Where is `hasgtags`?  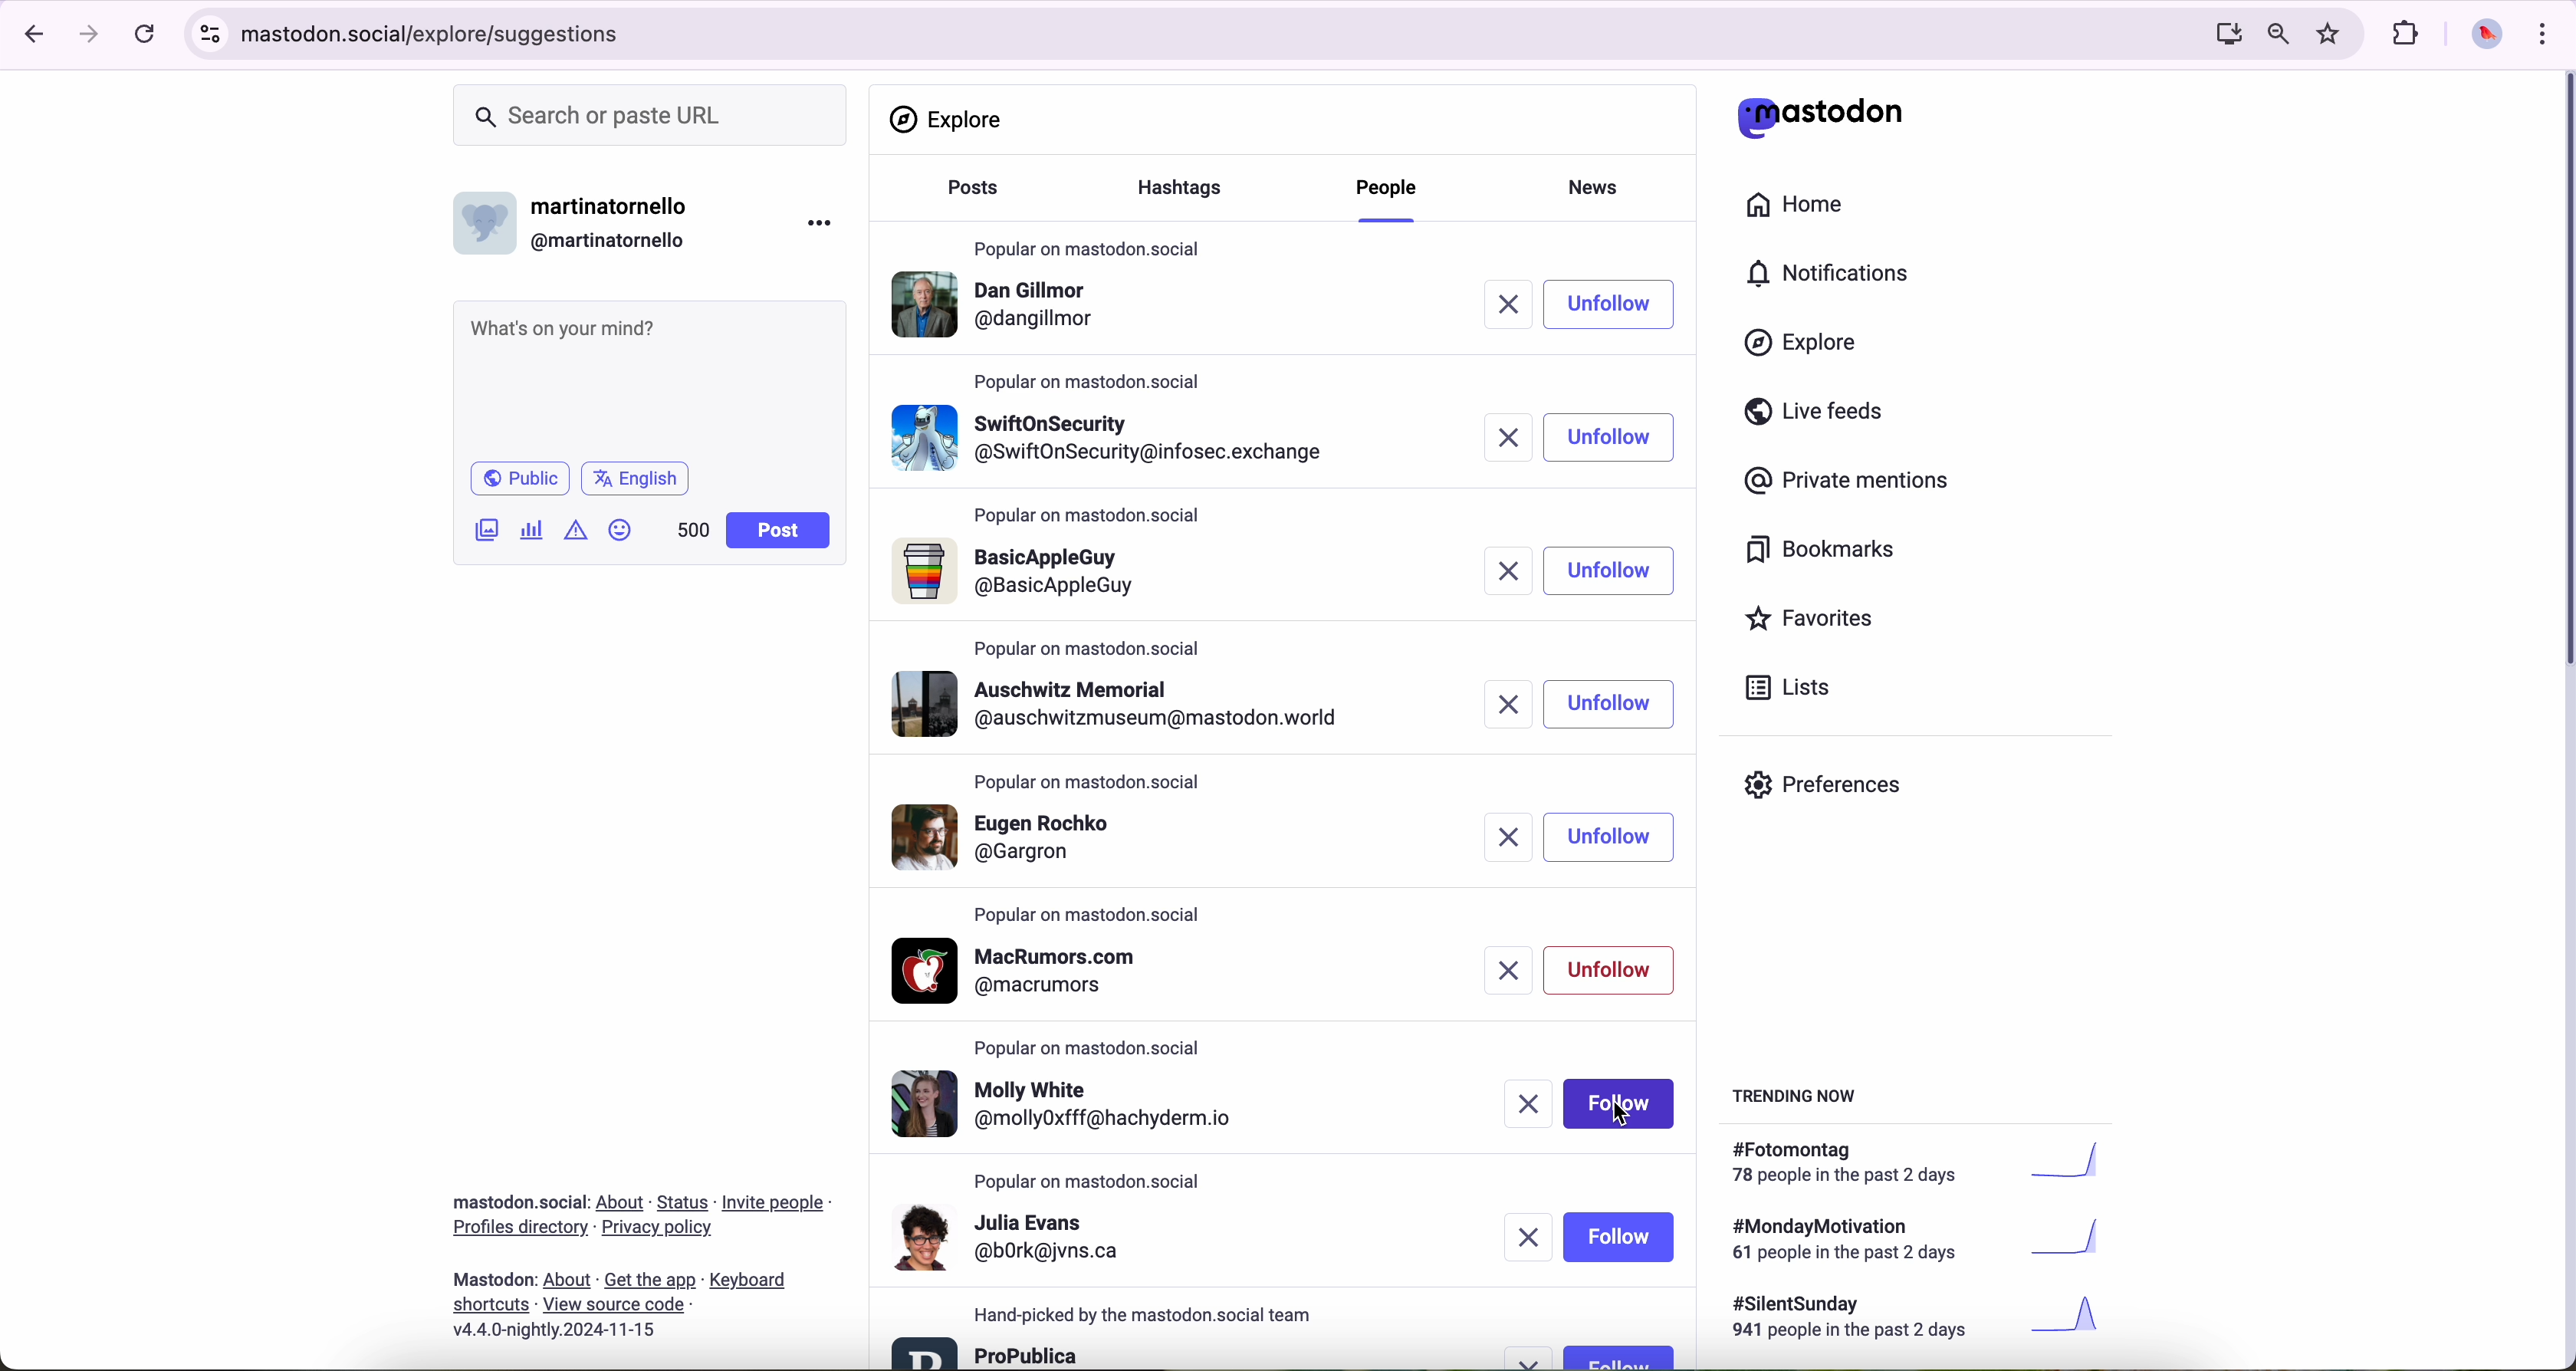 hasgtags is located at coordinates (1191, 190).